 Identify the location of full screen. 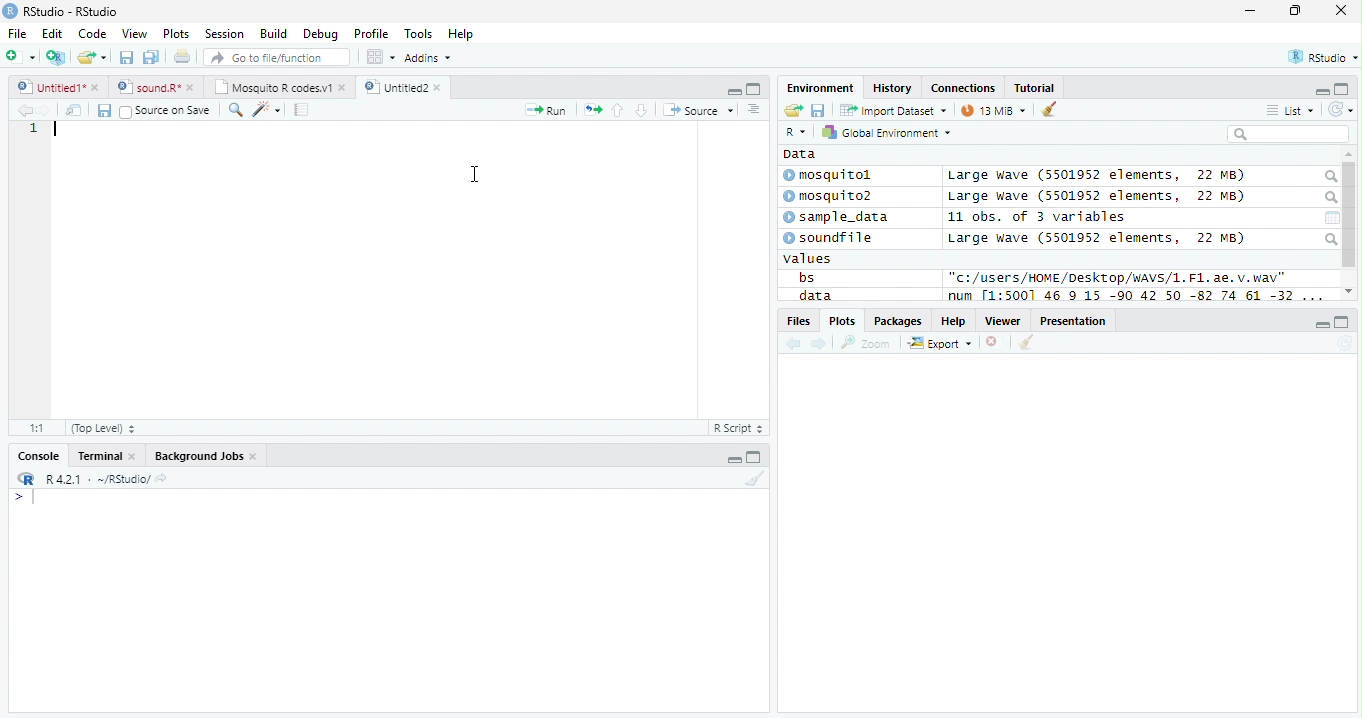
(754, 456).